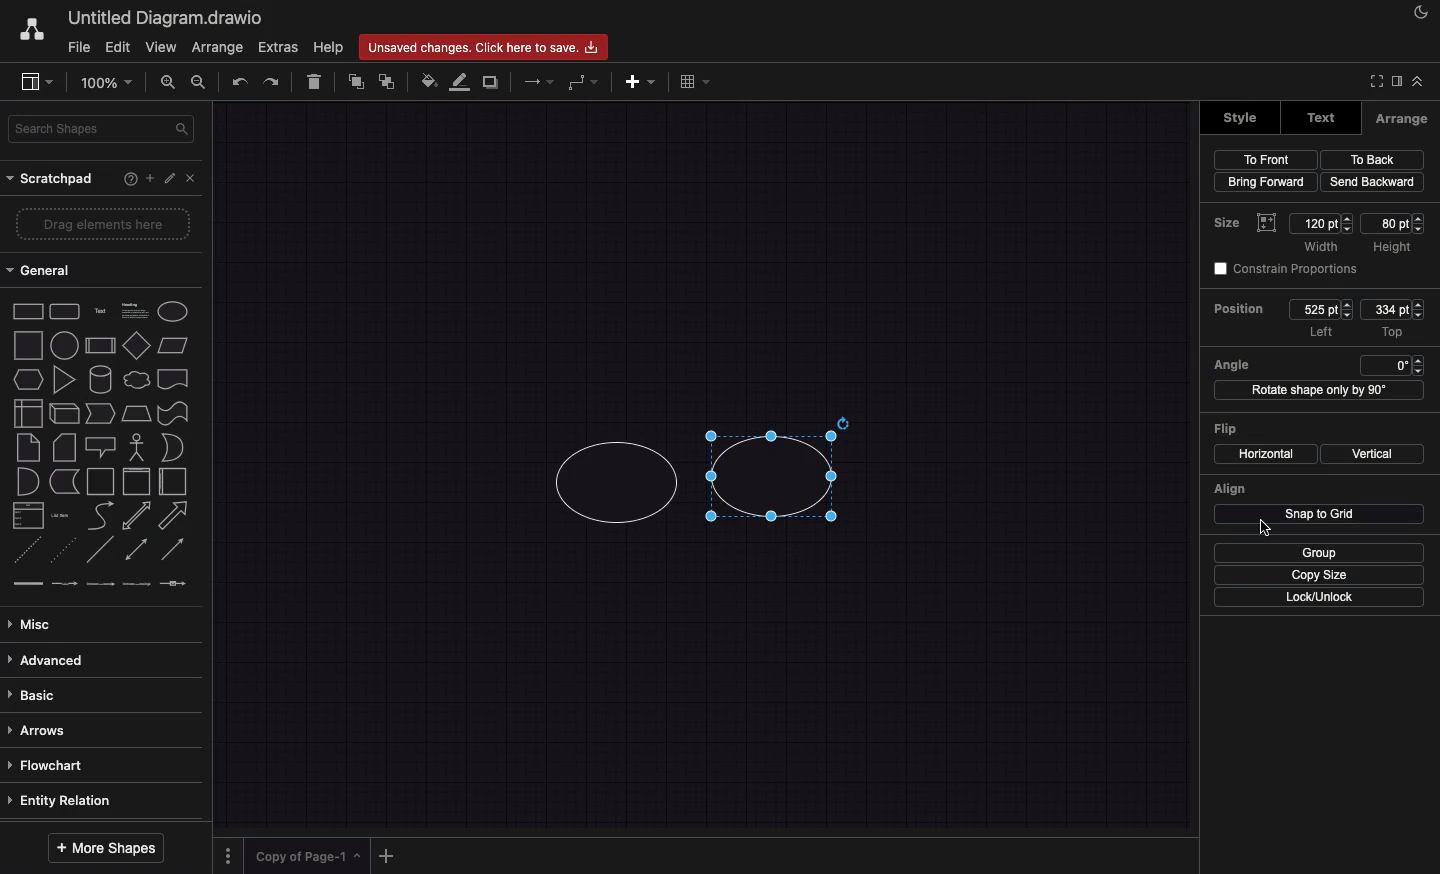 This screenshot has height=874, width=1440. I want to click on height , so click(1391, 248).